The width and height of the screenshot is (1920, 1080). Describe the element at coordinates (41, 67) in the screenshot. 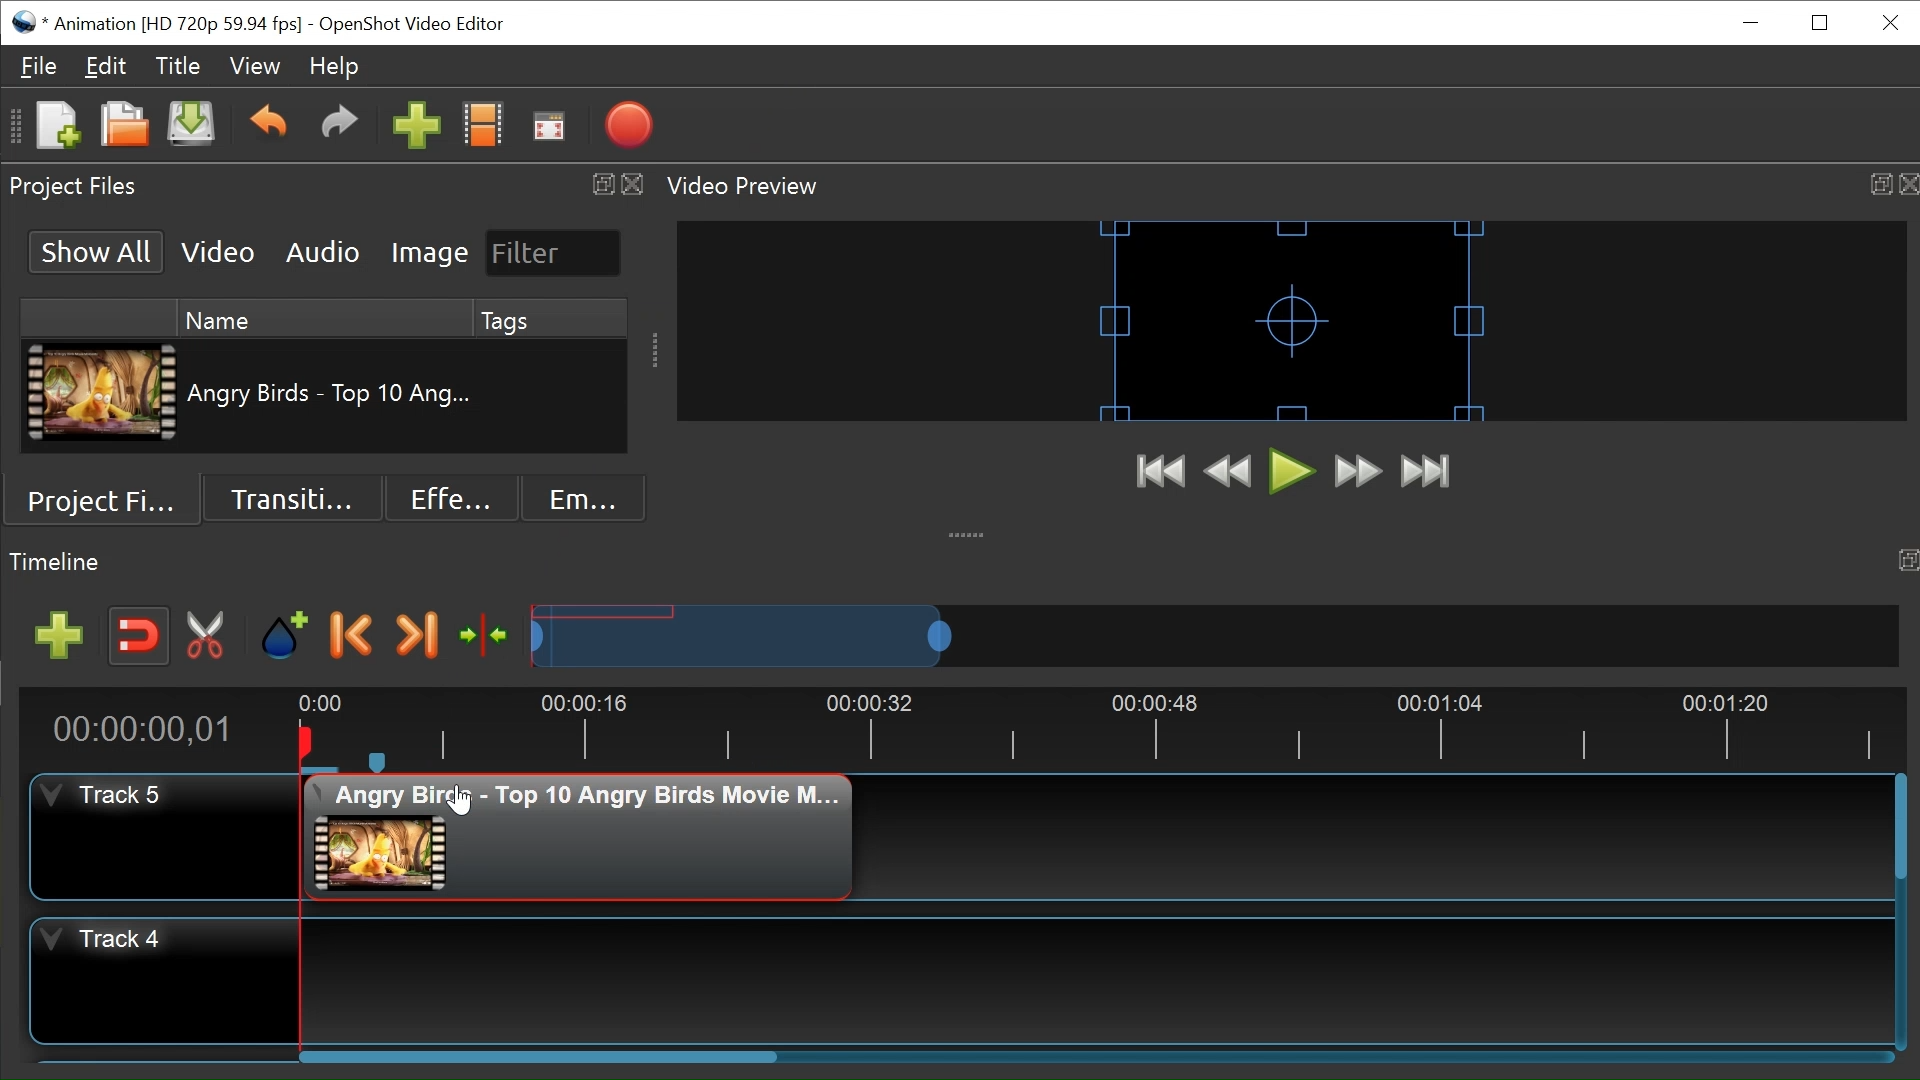

I see `File` at that location.